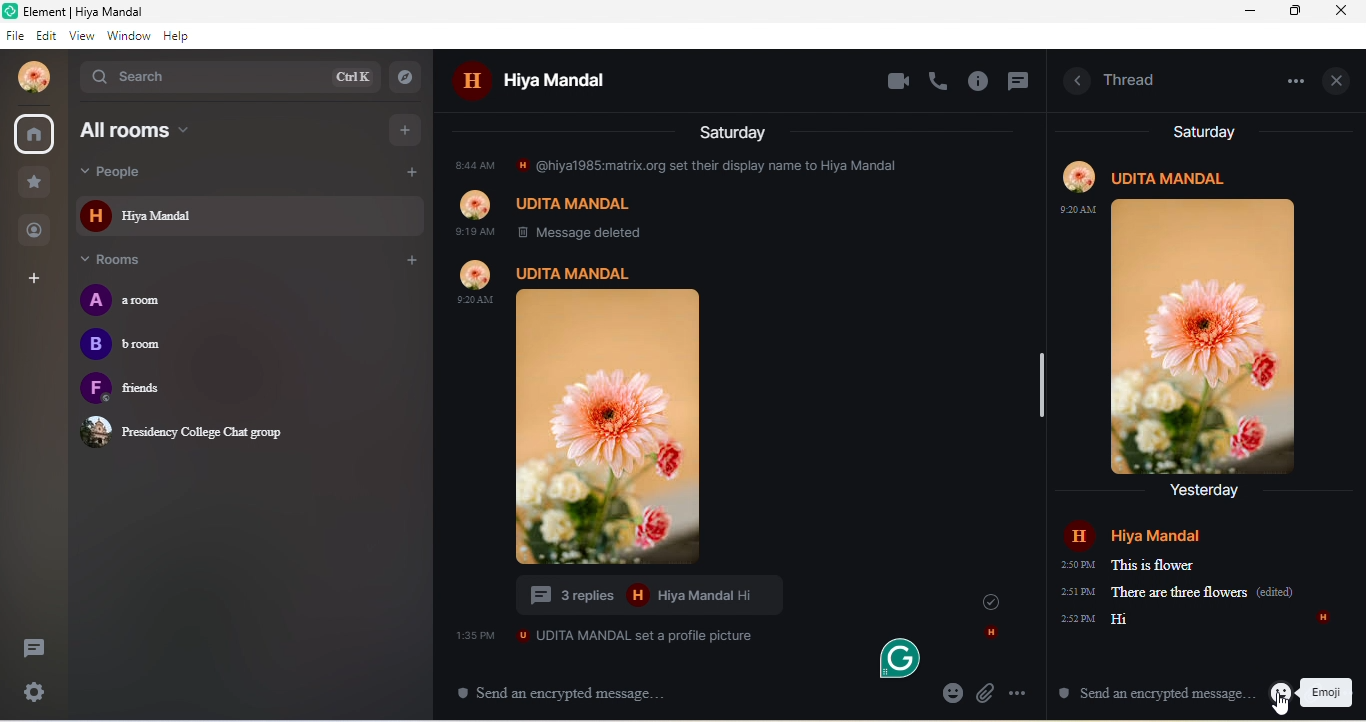  What do you see at coordinates (1202, 337) in the screenshot?
I see `image` at bounding box center [1202, 337].